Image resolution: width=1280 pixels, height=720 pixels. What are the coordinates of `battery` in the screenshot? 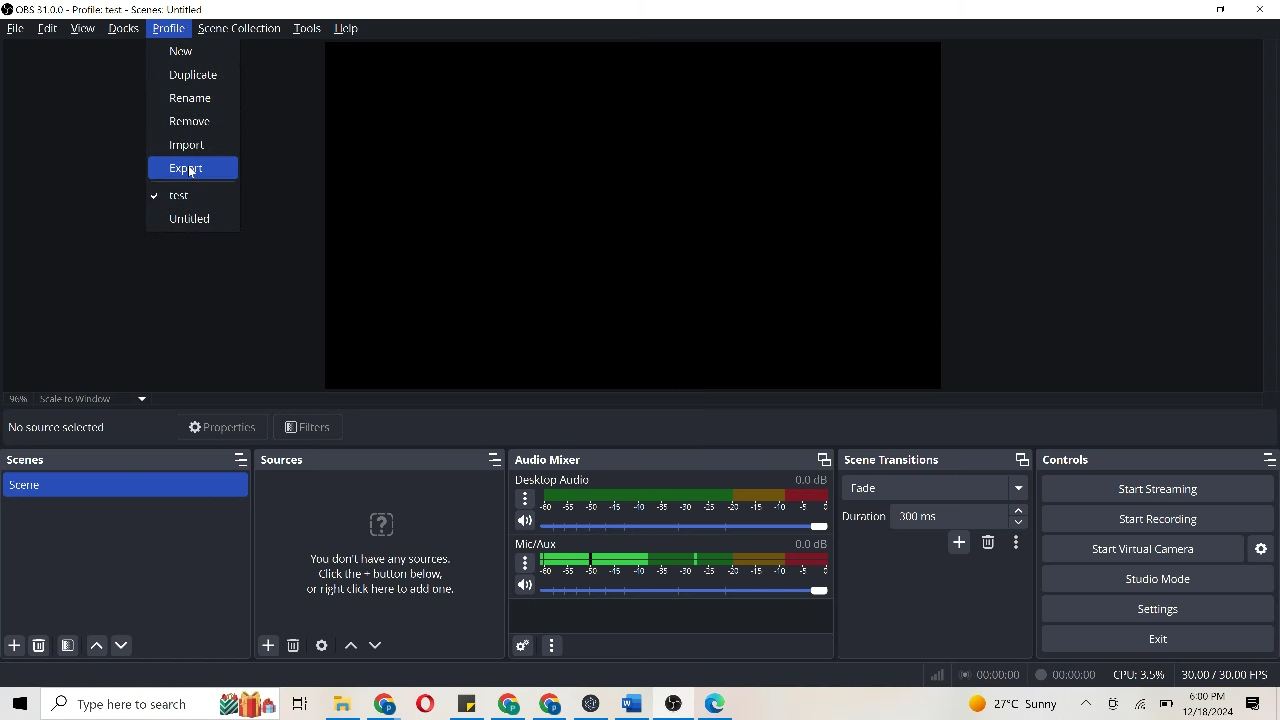 It's located at (1167, 704).